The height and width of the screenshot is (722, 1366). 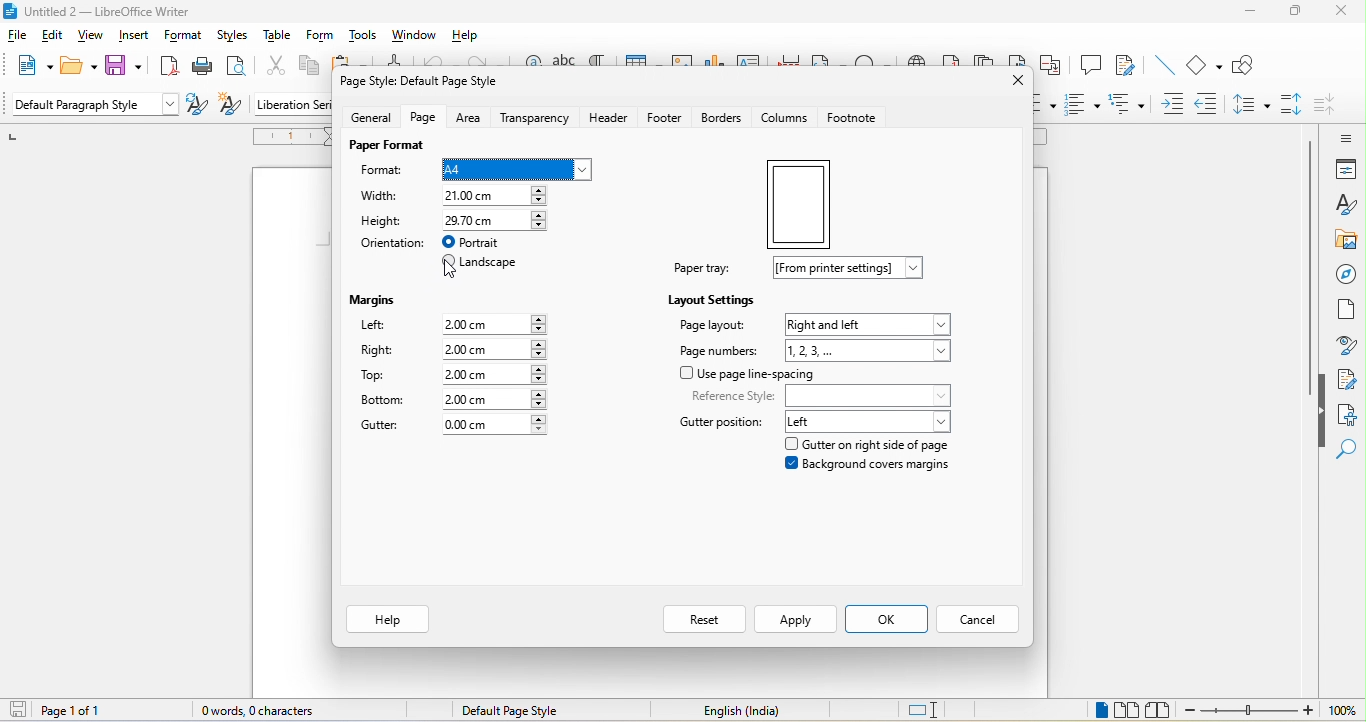 What do you see at coordinates (712, 298) in the screenshot?
I see `layout settings` at bounding box center [712, 298].